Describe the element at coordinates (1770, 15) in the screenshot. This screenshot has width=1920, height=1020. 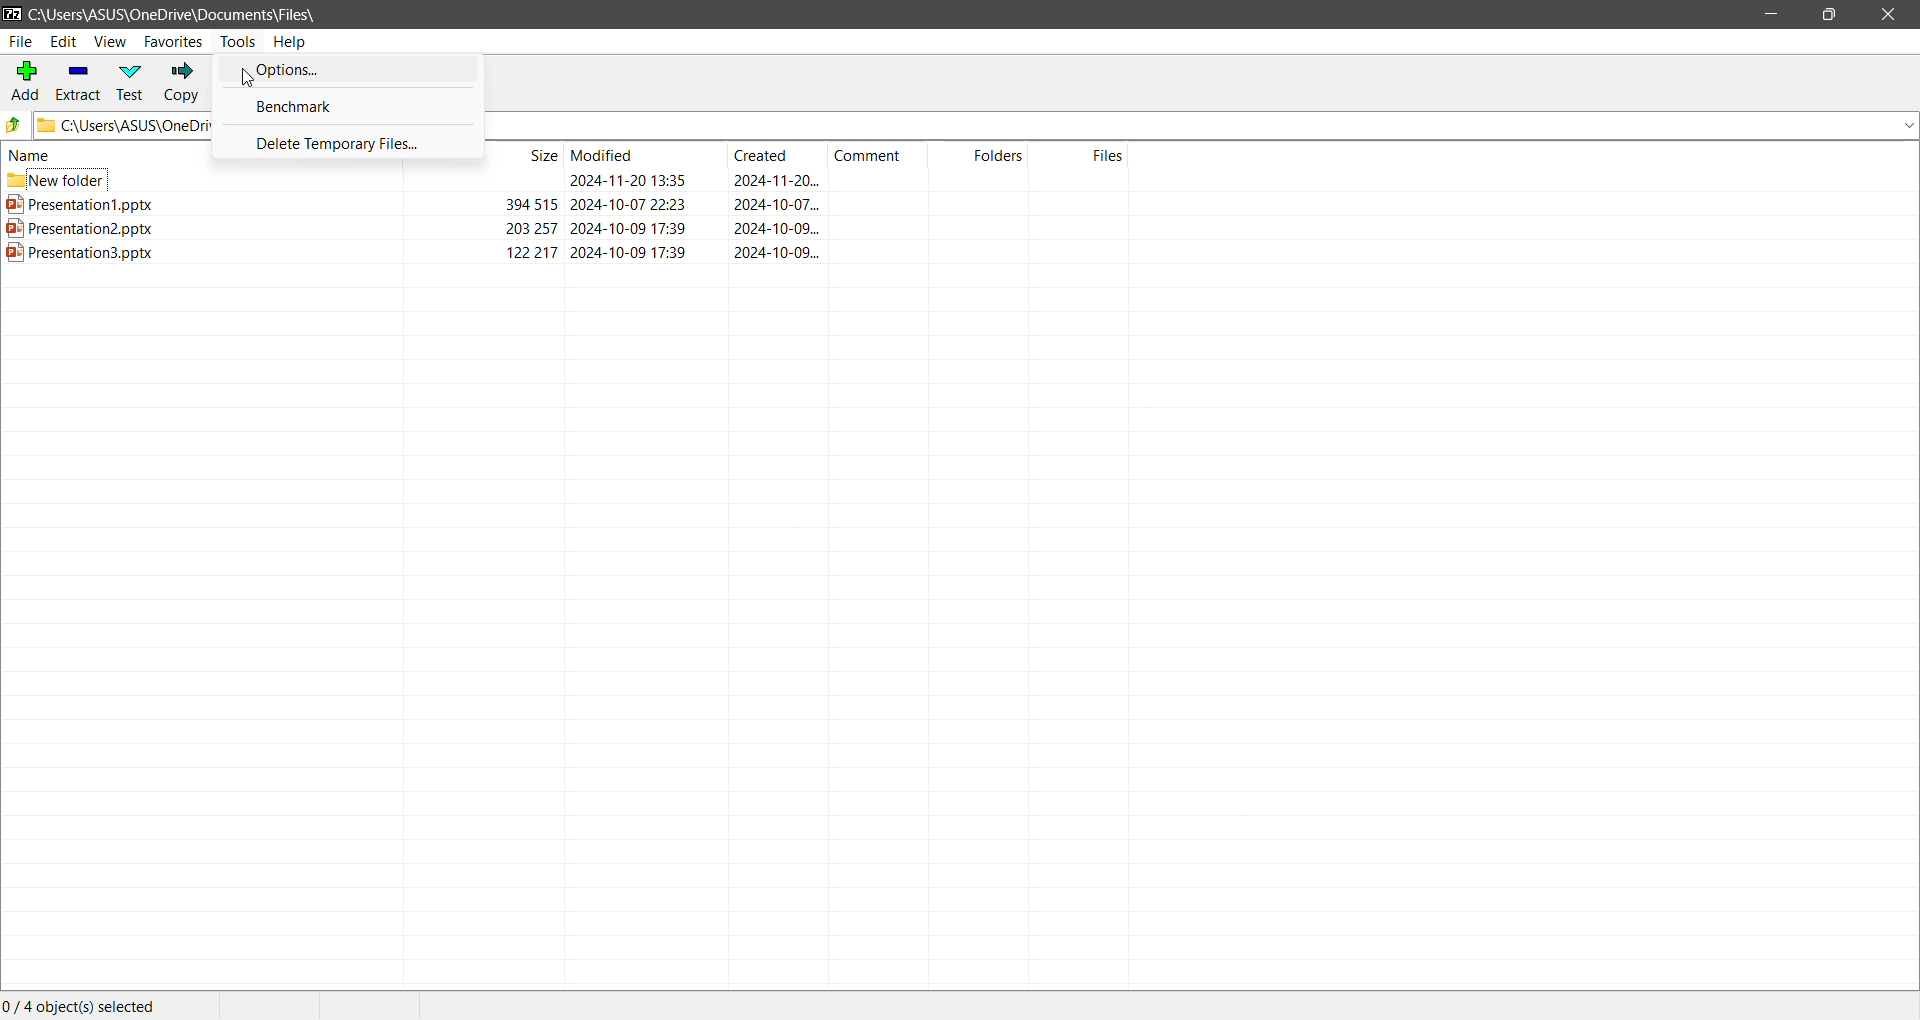
I see `Minimize` at that location.